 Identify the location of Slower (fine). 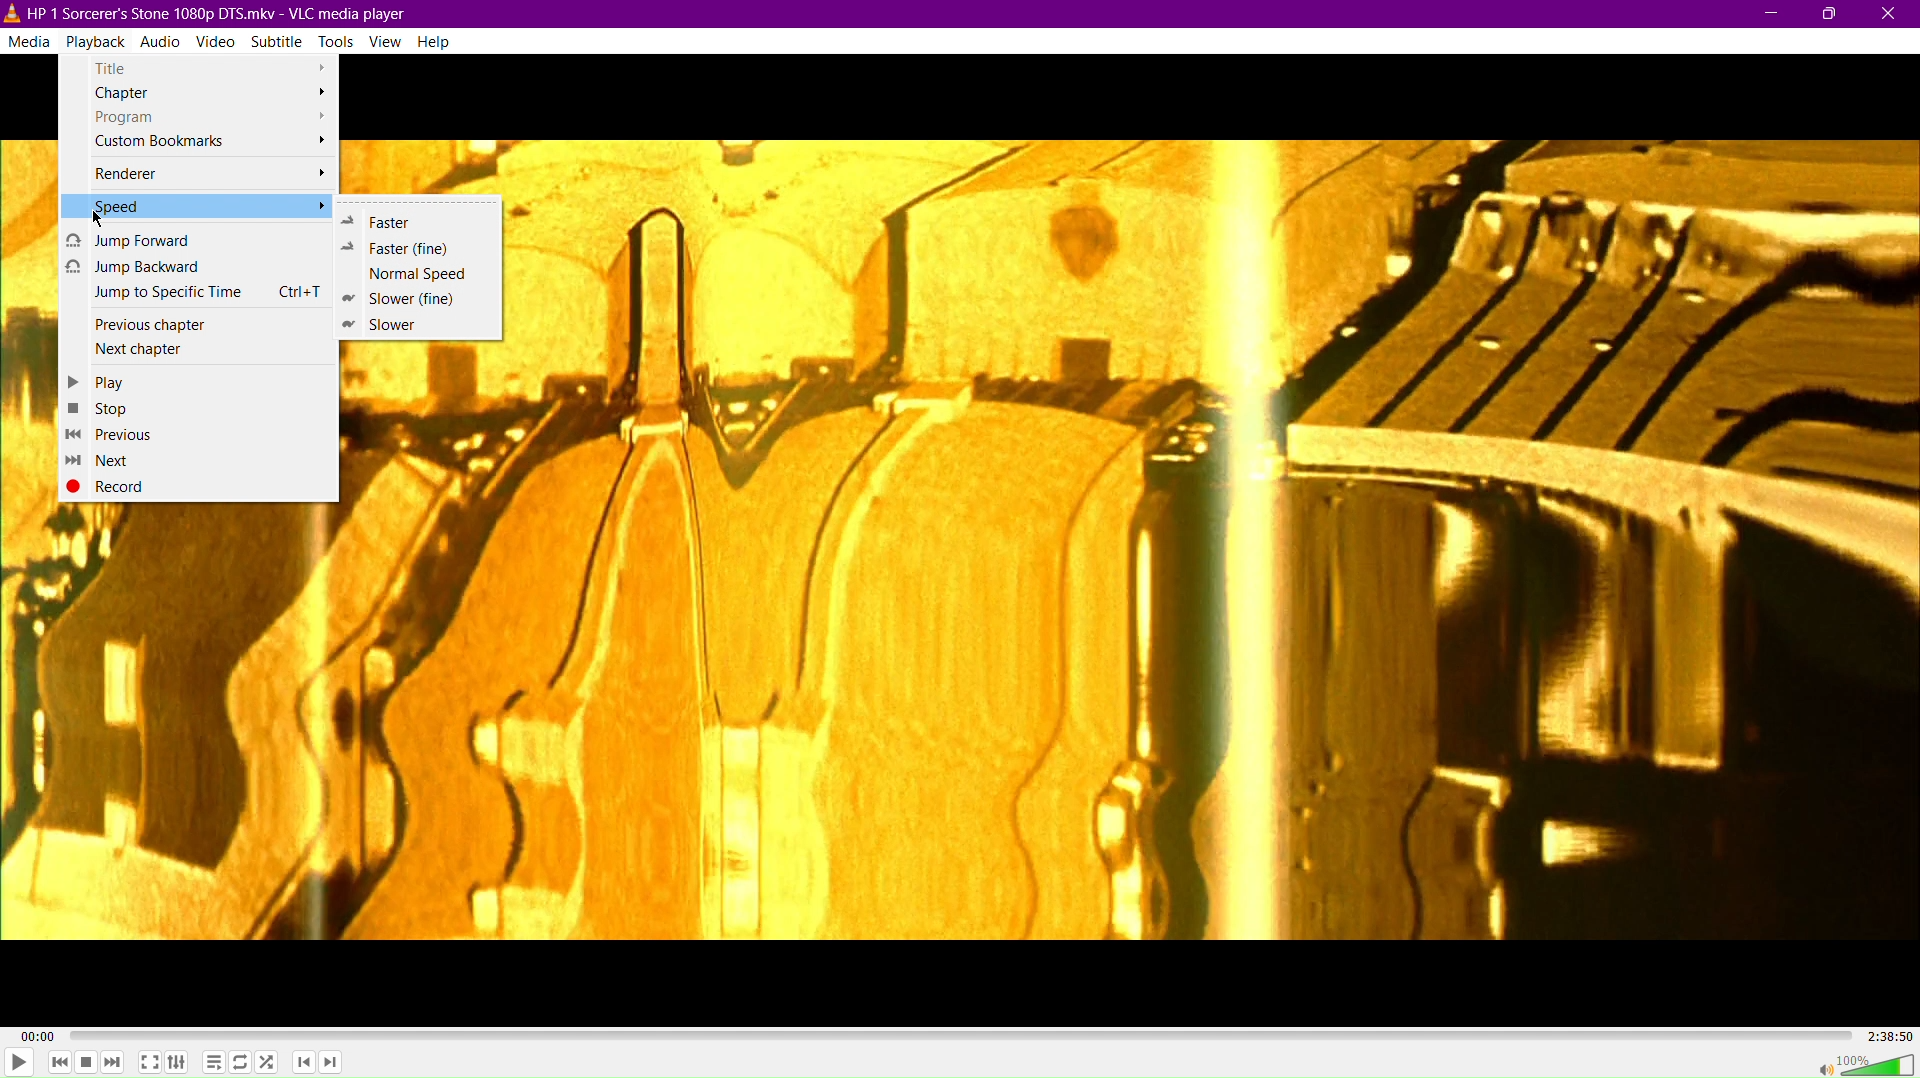
(406, 299).